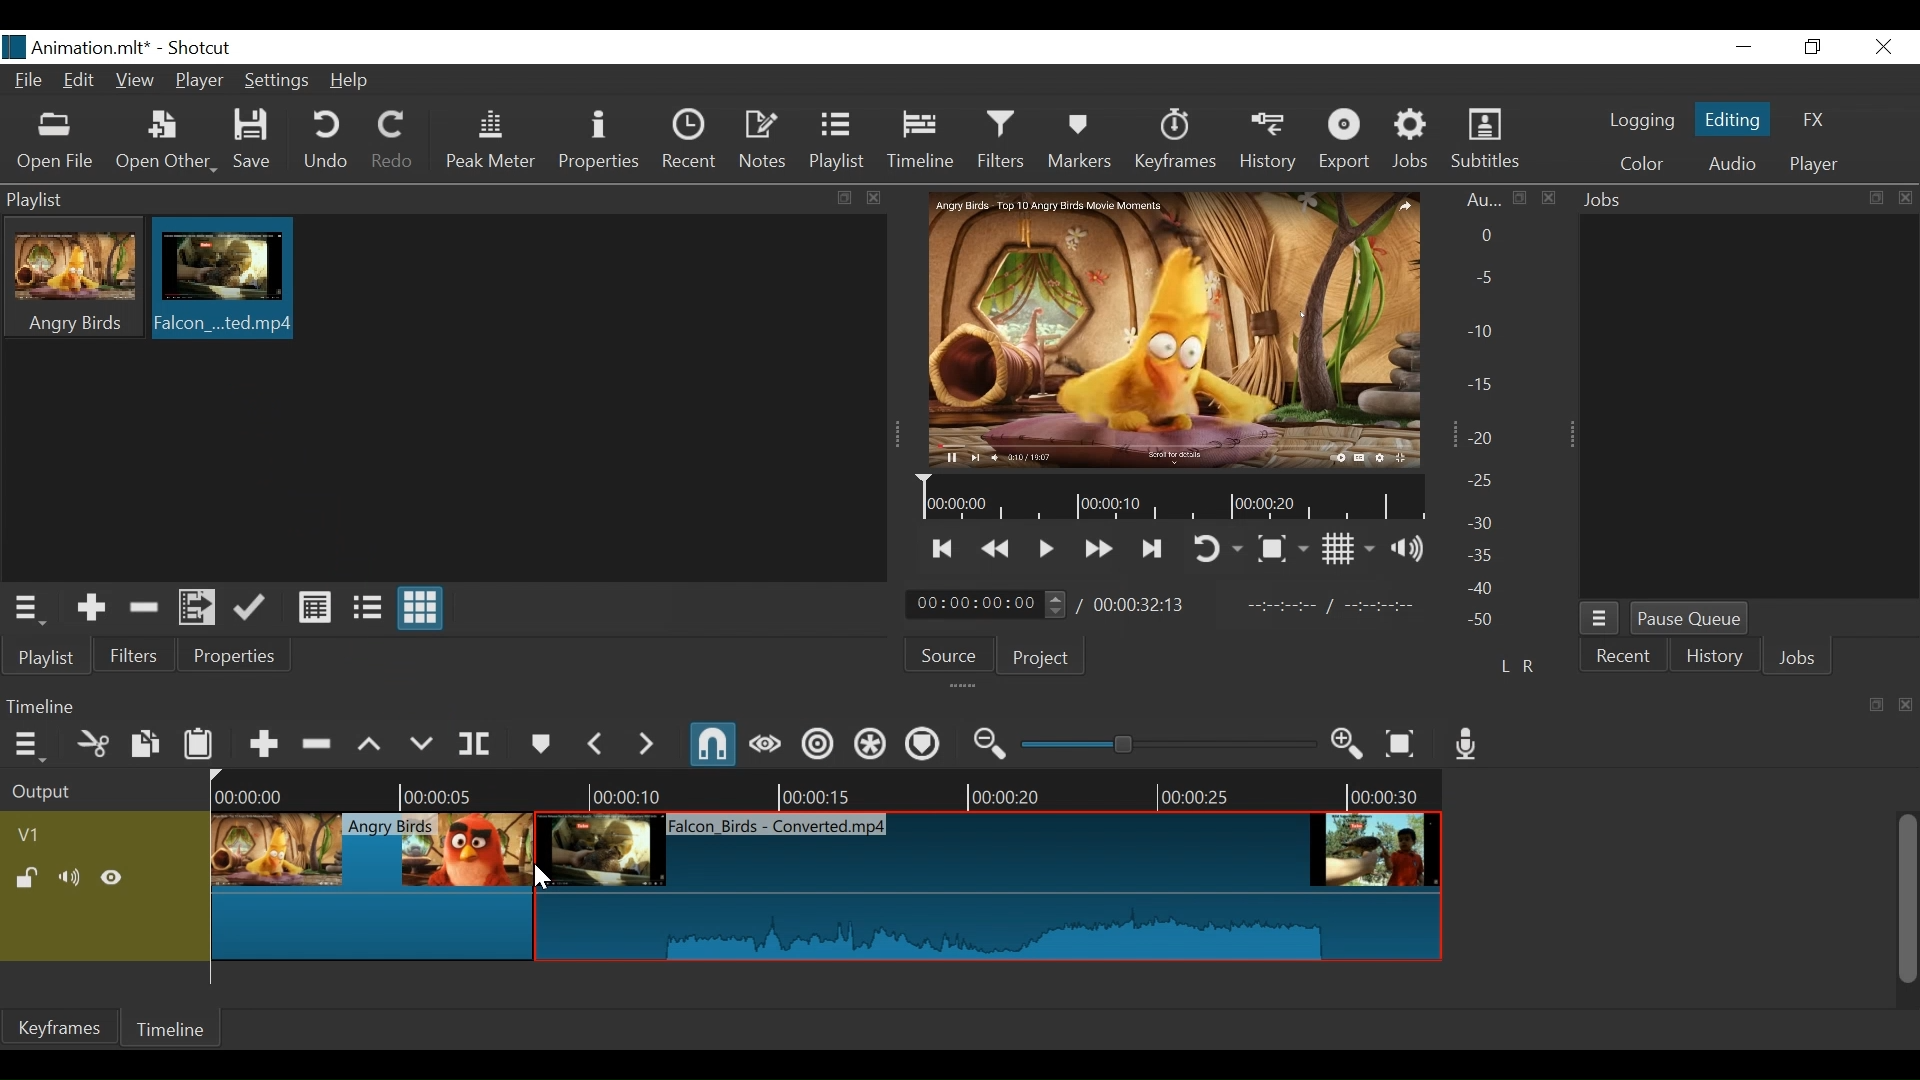 The width and height of the screenshot is (1920, 1080). What do you see at coordinates (136, 81) in the screenshot?
I see `View` at bounding box center [136, 81].